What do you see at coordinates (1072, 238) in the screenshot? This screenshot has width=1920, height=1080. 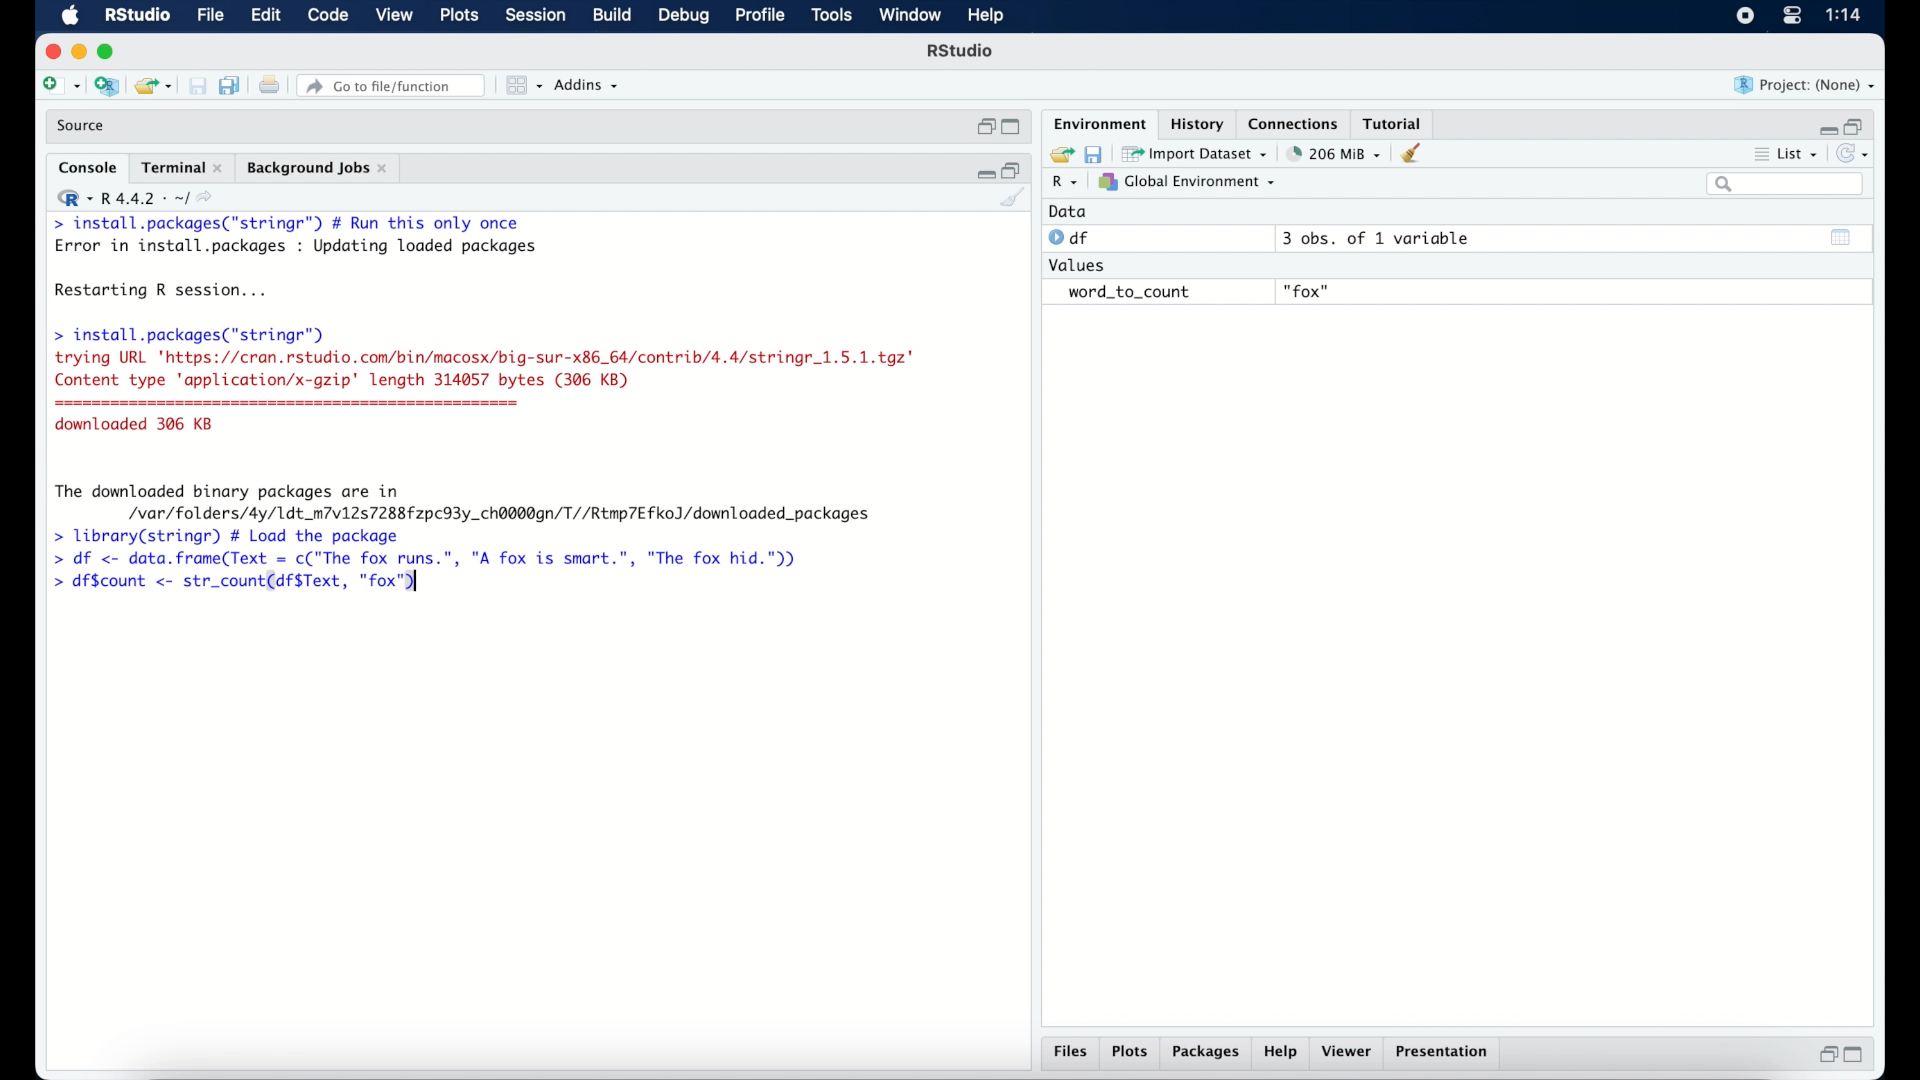 I see `df` at bounding box center [1072, 238].